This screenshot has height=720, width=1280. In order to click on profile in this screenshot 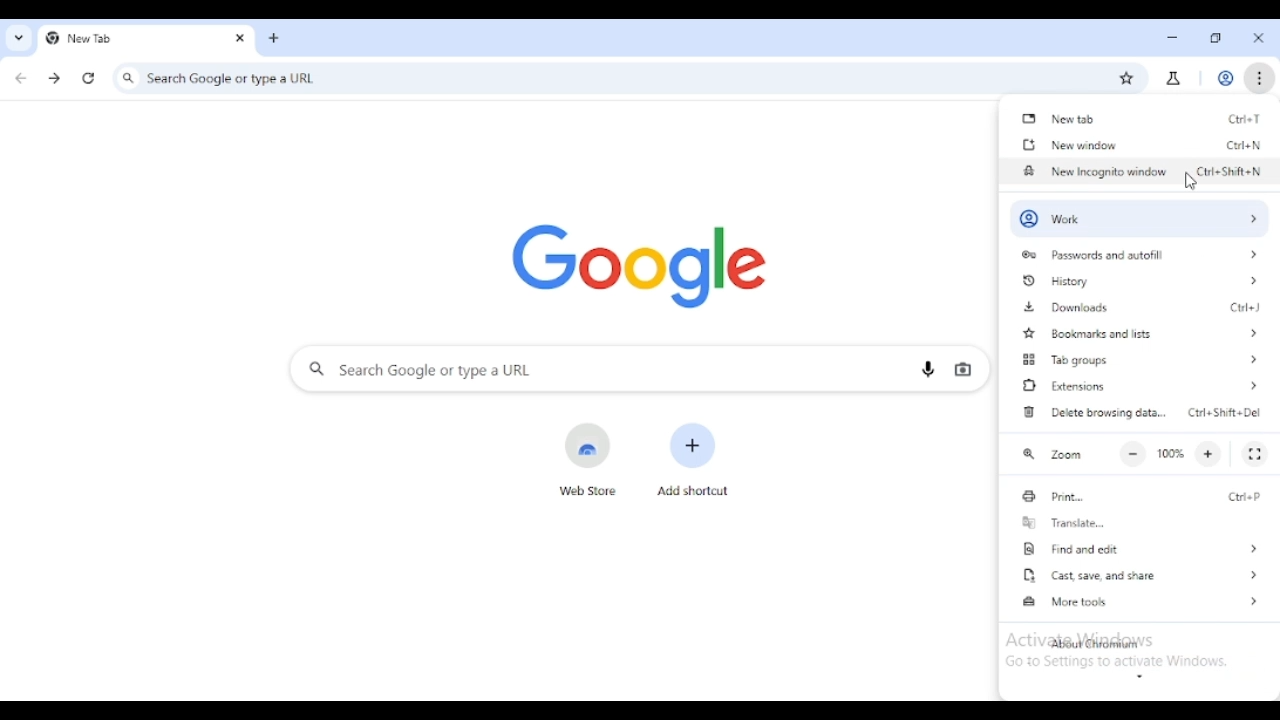, I will do `click(1138, 217)`.